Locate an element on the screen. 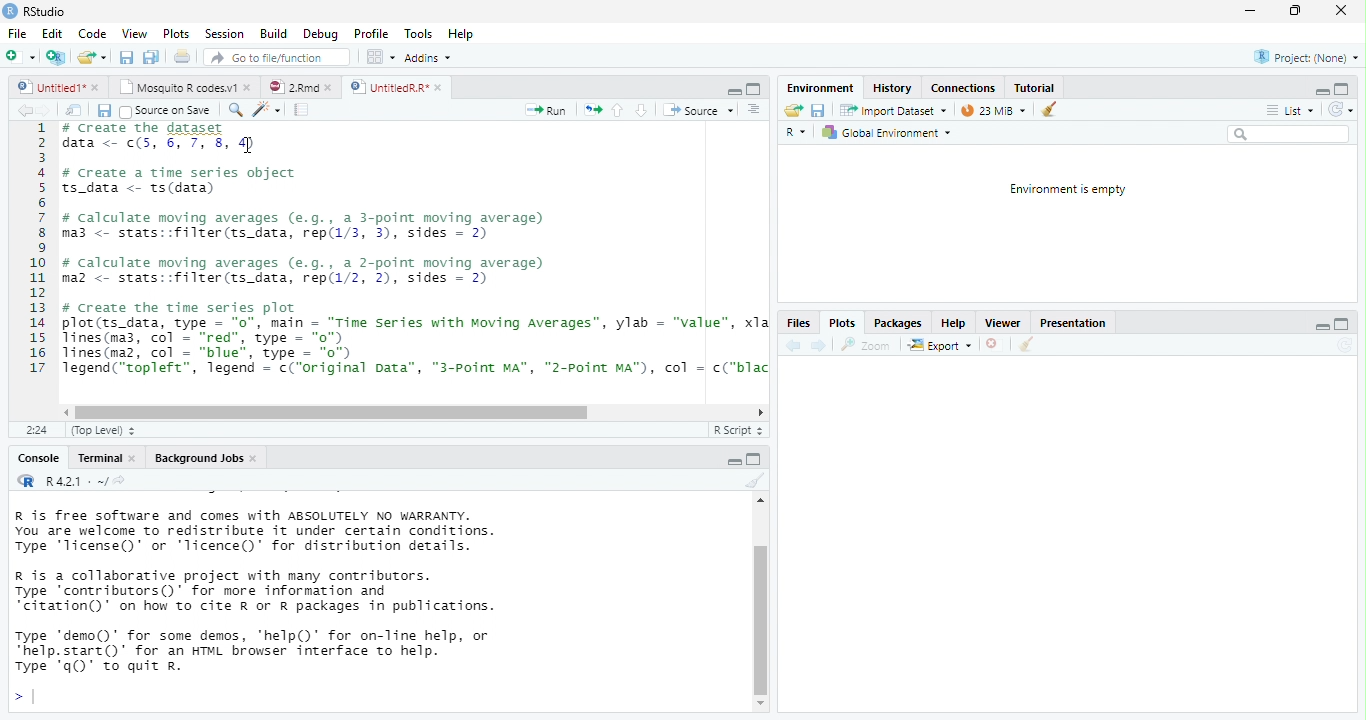  Background Jobs is located at coordinates (197, 458).